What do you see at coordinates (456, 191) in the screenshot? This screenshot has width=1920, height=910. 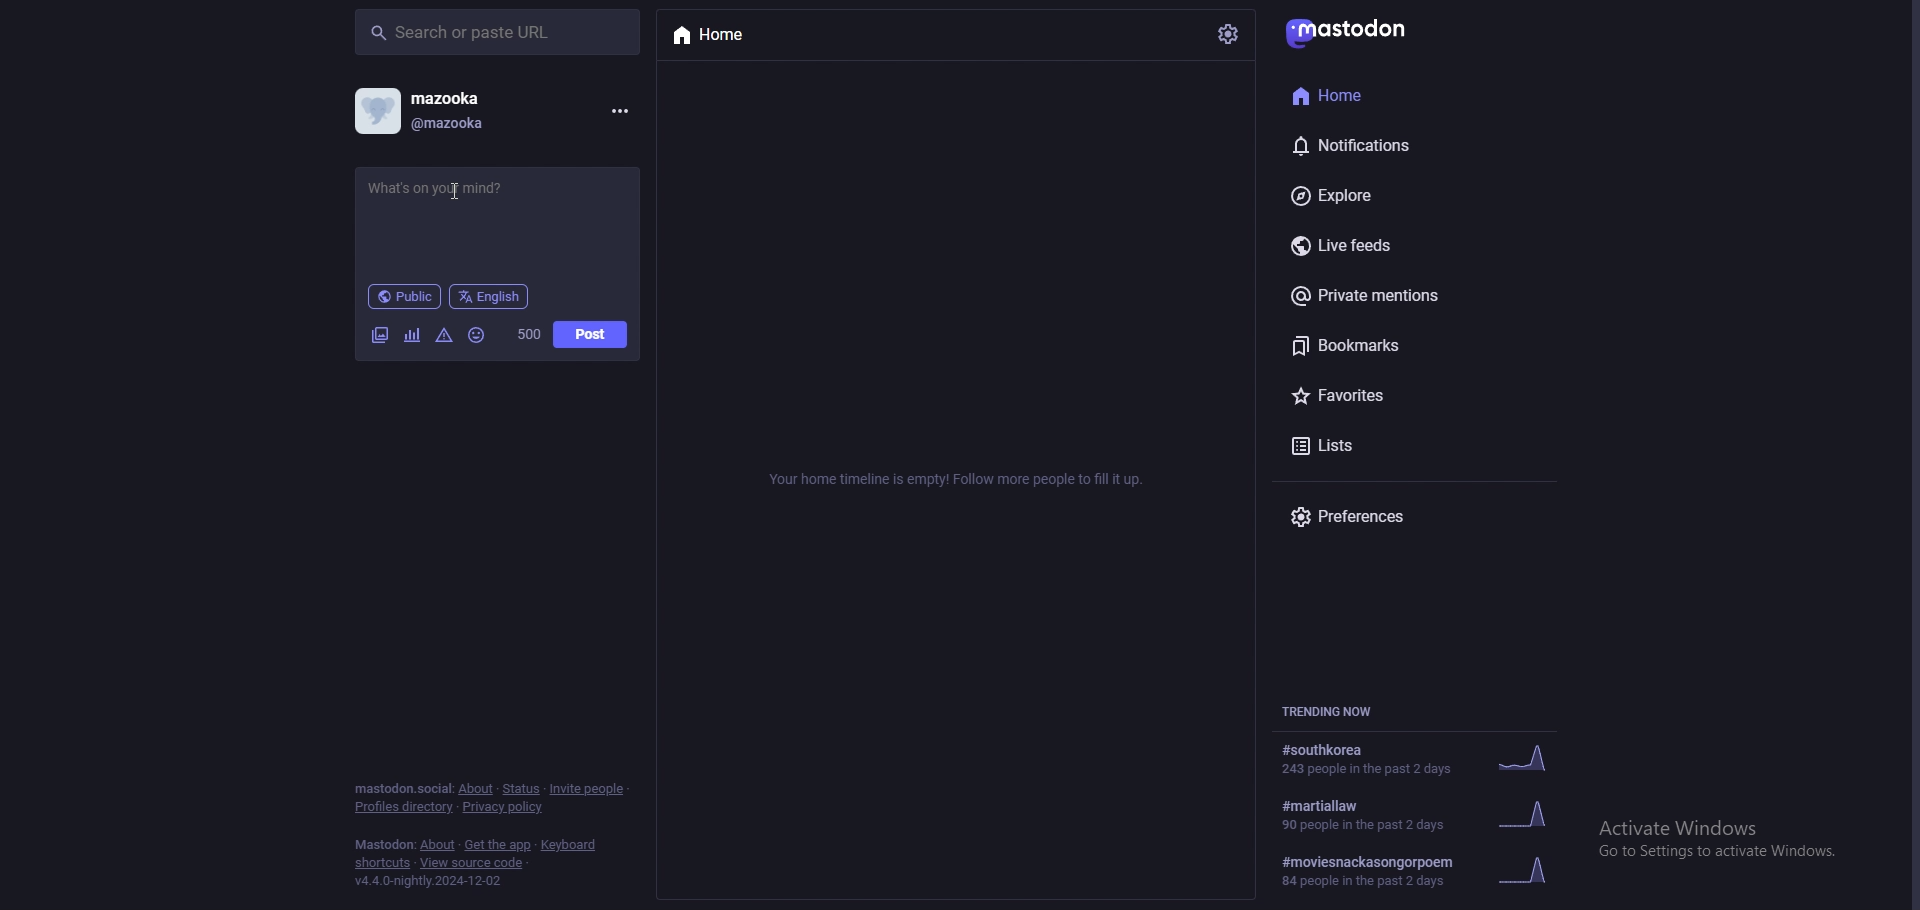 I see `Cursor` at bounding box center [456, 191].